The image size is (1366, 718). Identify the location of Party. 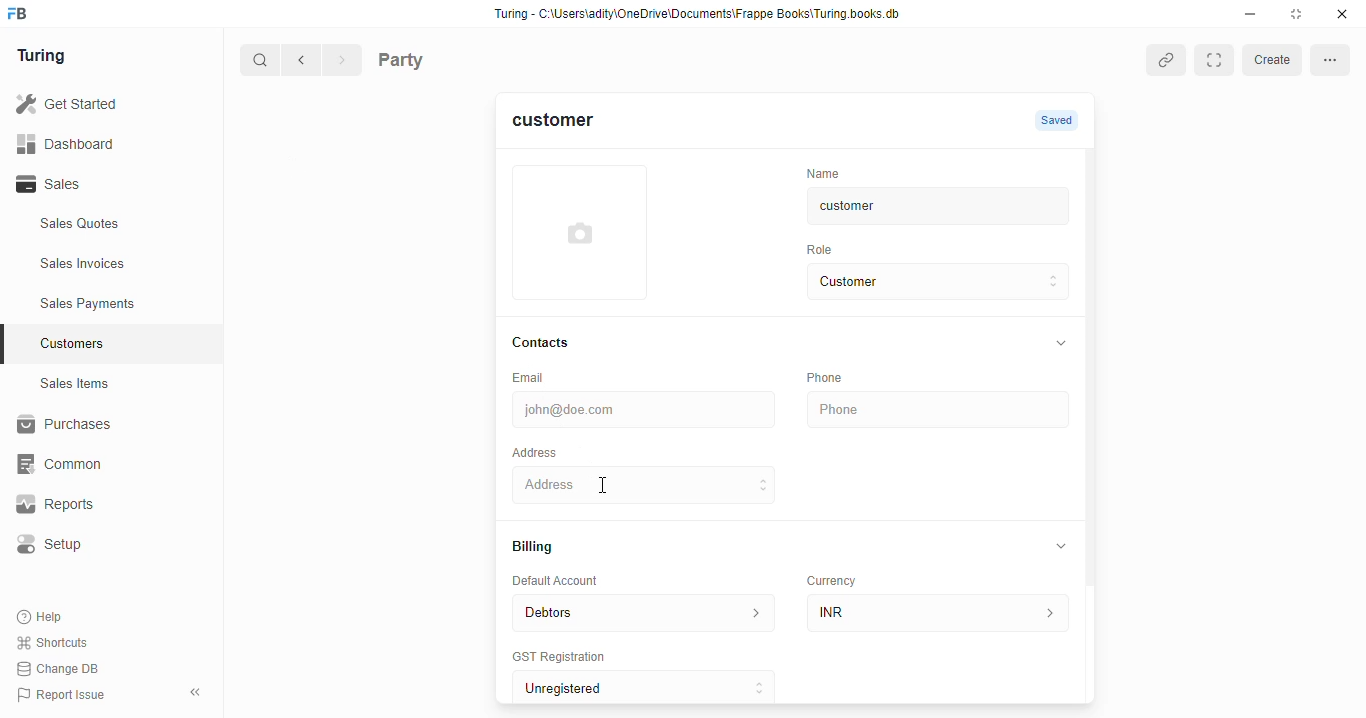
(442, 58).